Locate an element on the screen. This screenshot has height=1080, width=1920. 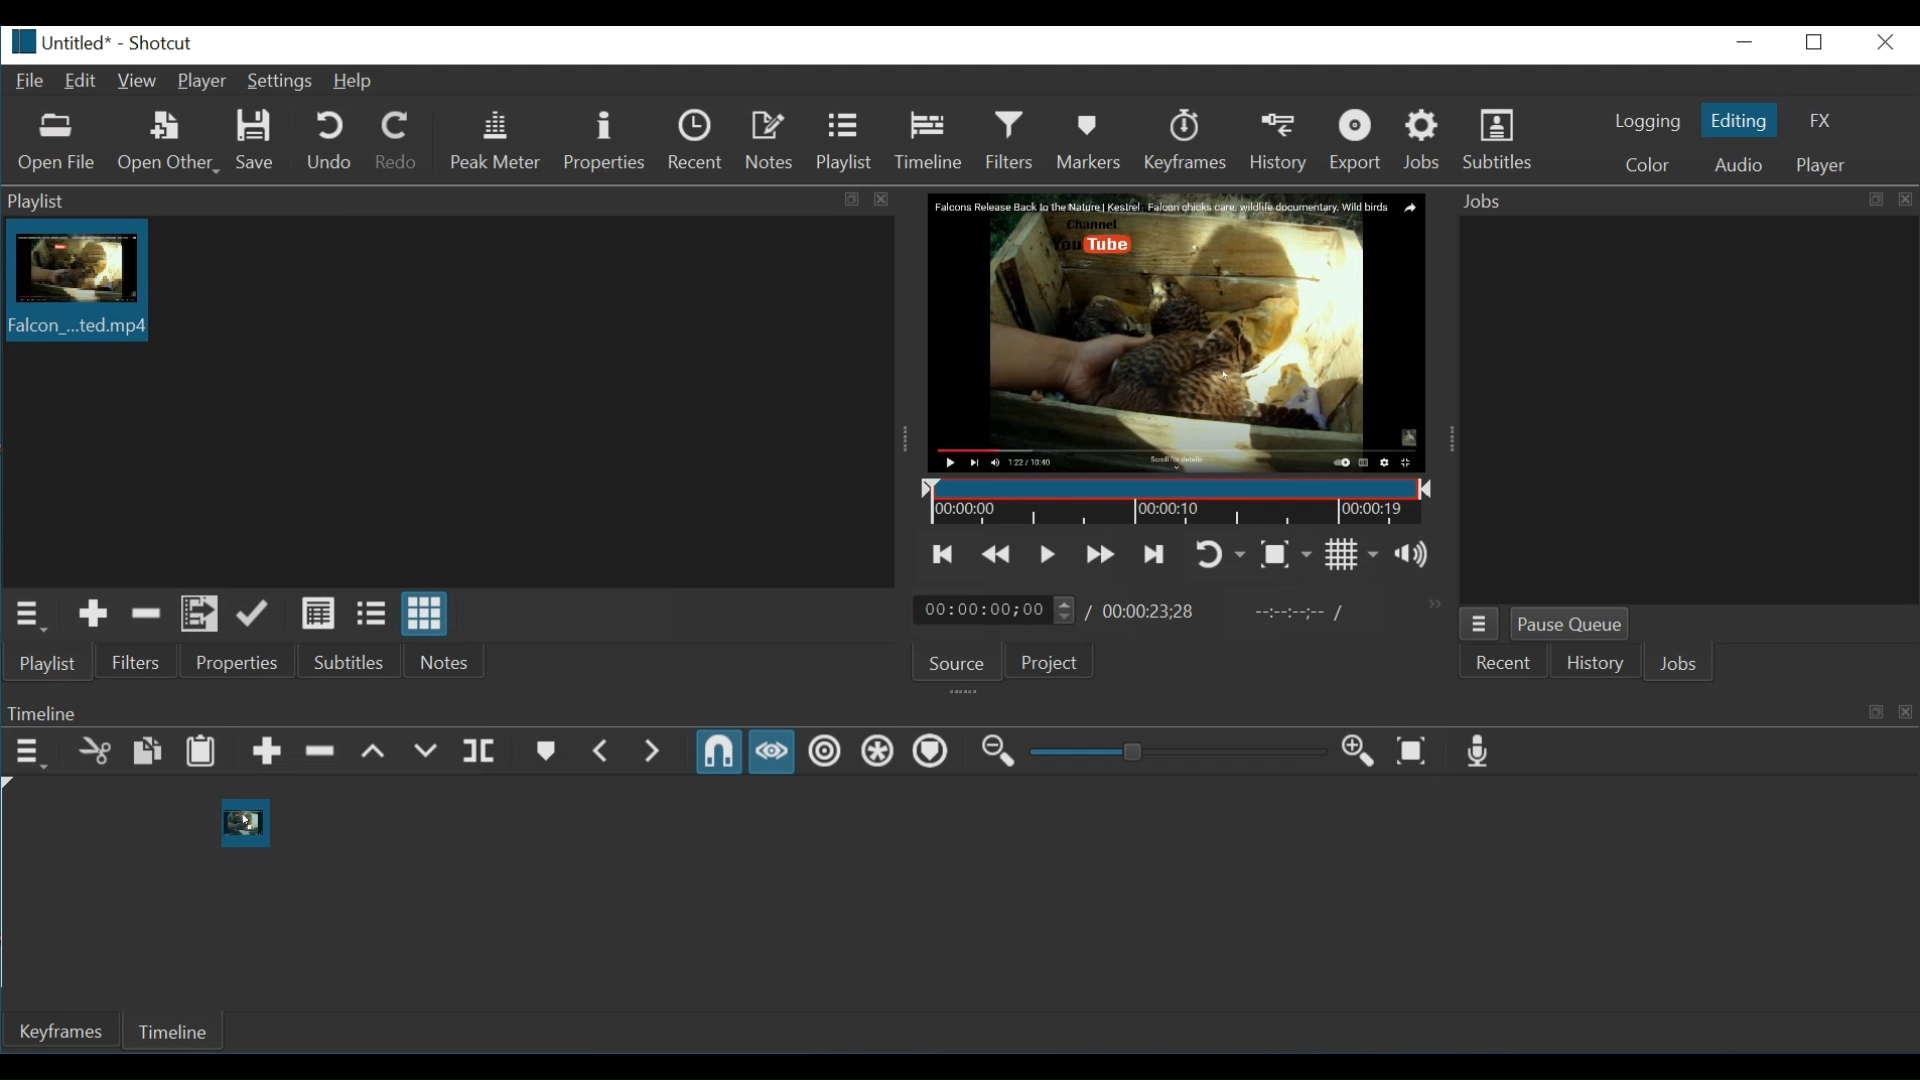
Color is located at coordinates (1648, 164).